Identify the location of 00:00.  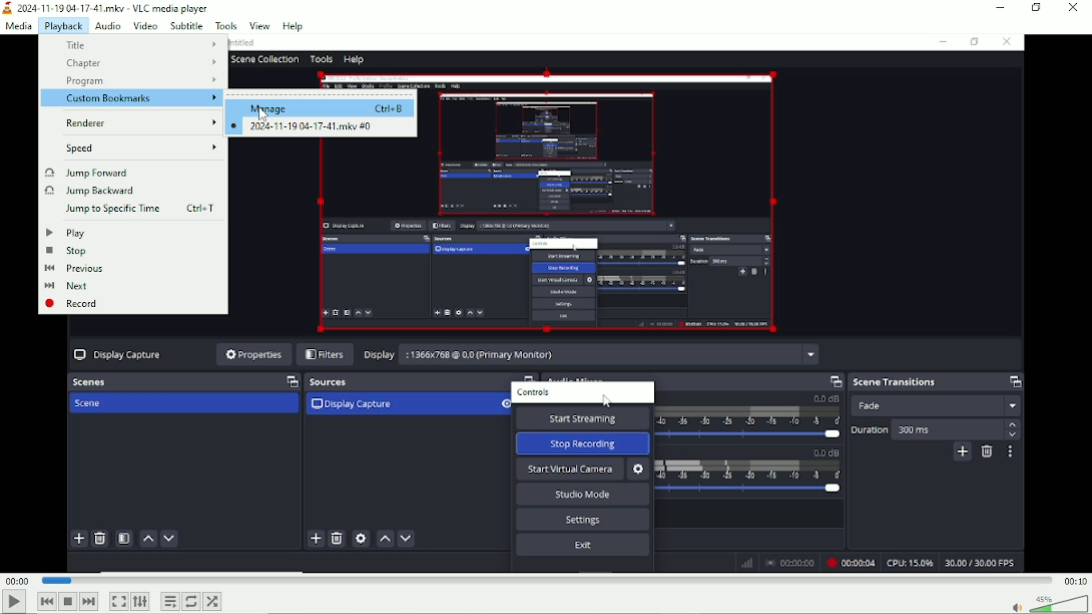
(18, 581).